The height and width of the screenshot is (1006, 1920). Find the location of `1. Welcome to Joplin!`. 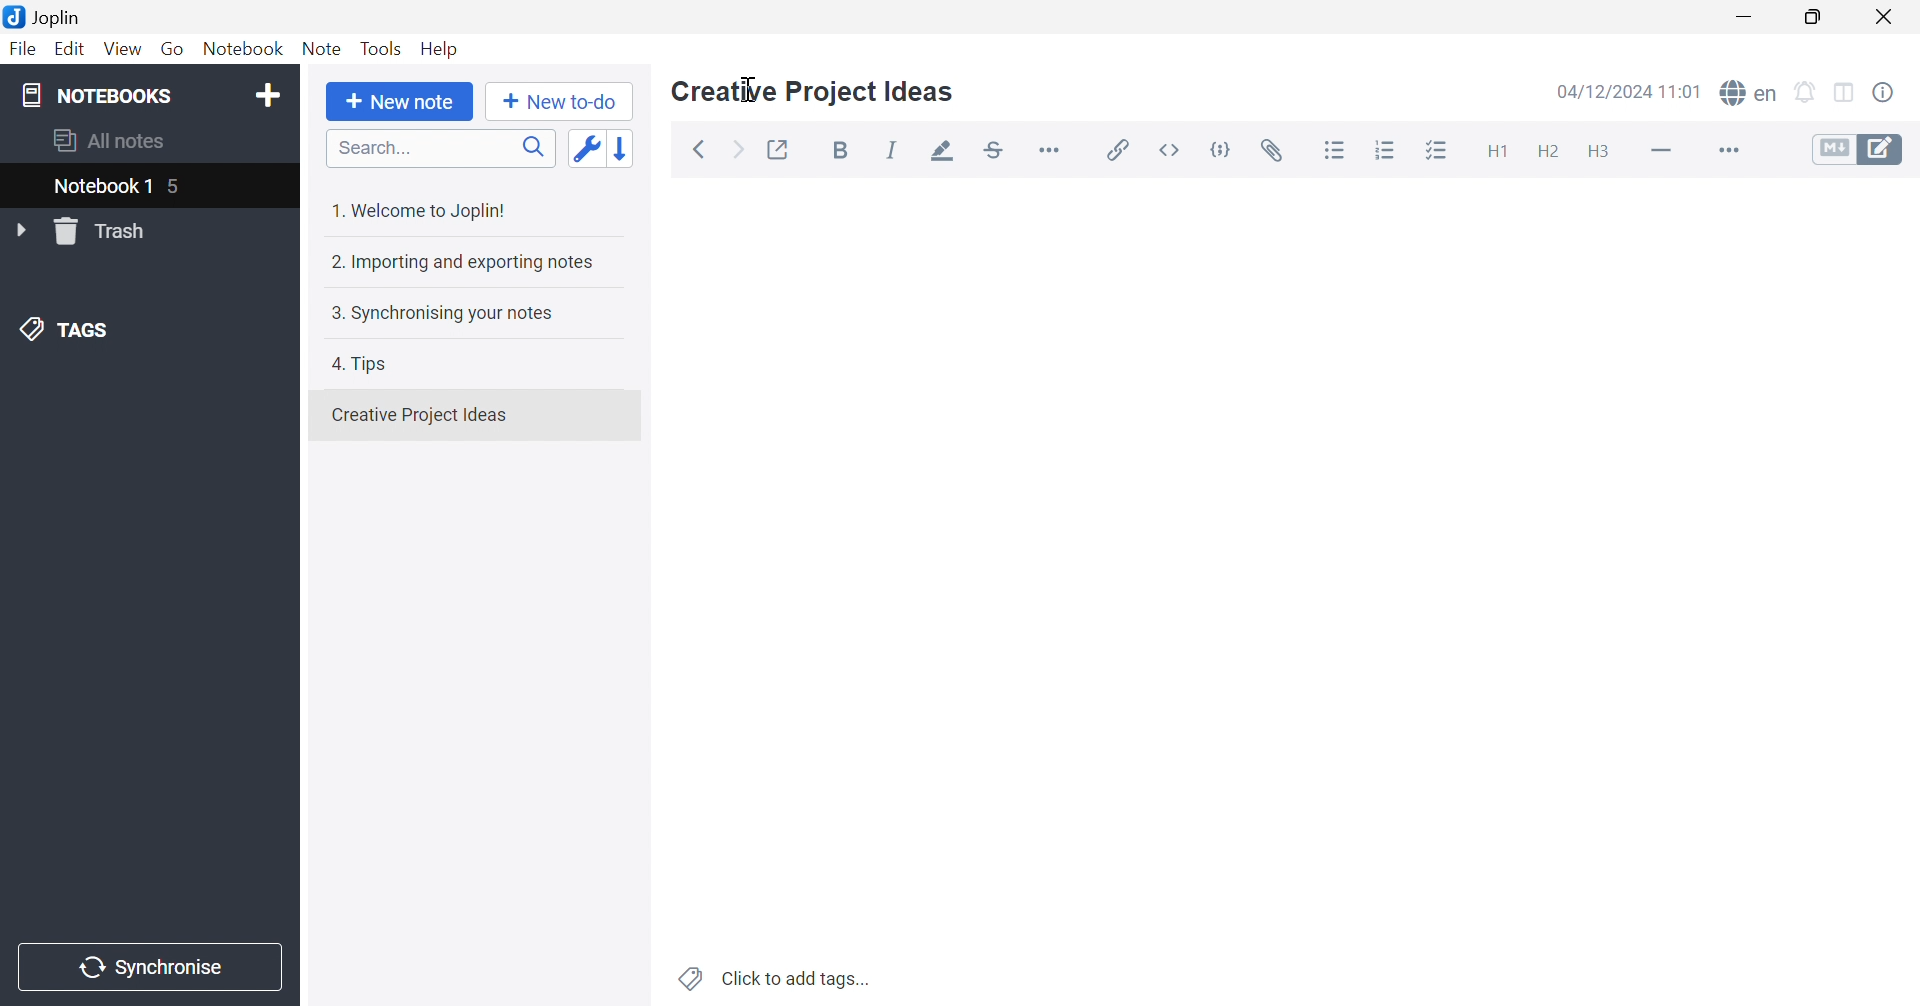

1. Welcome to Joplin! is located at coordinates (427, 207).